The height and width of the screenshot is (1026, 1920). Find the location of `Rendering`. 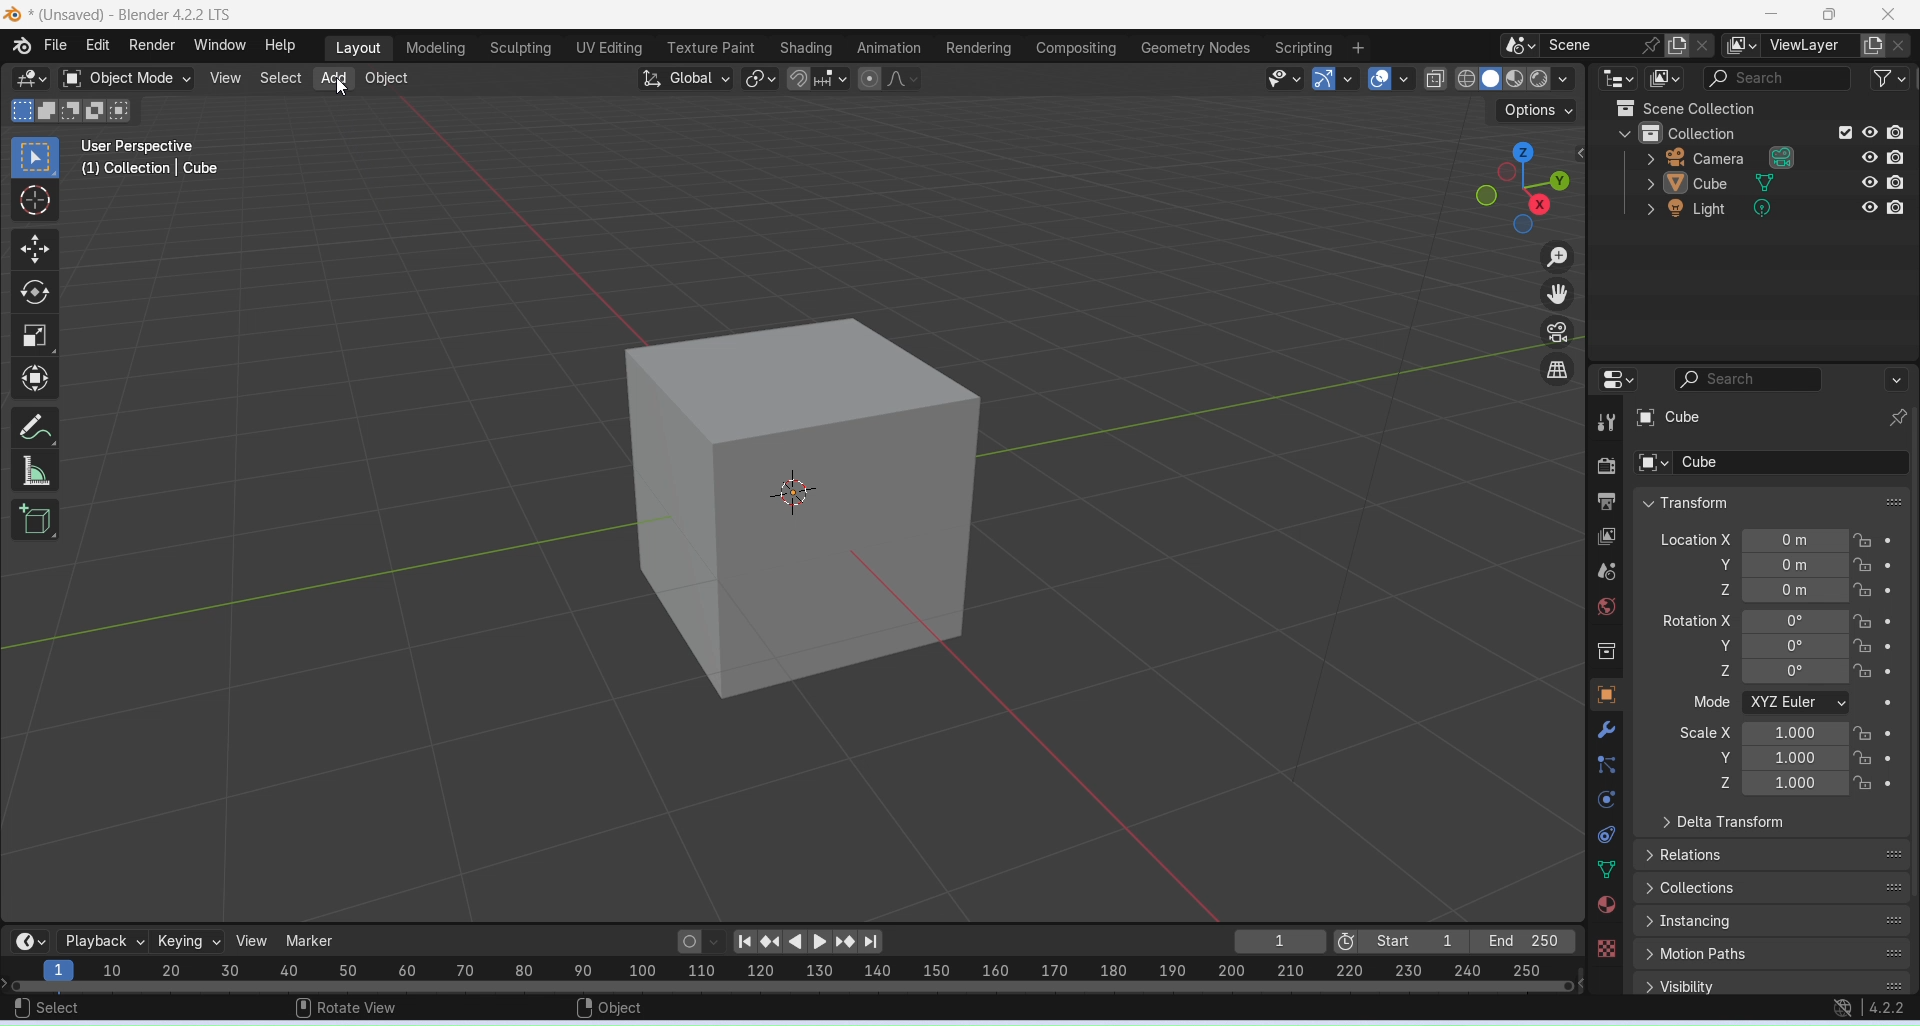

Rendering is located at coordinates (978, 48).